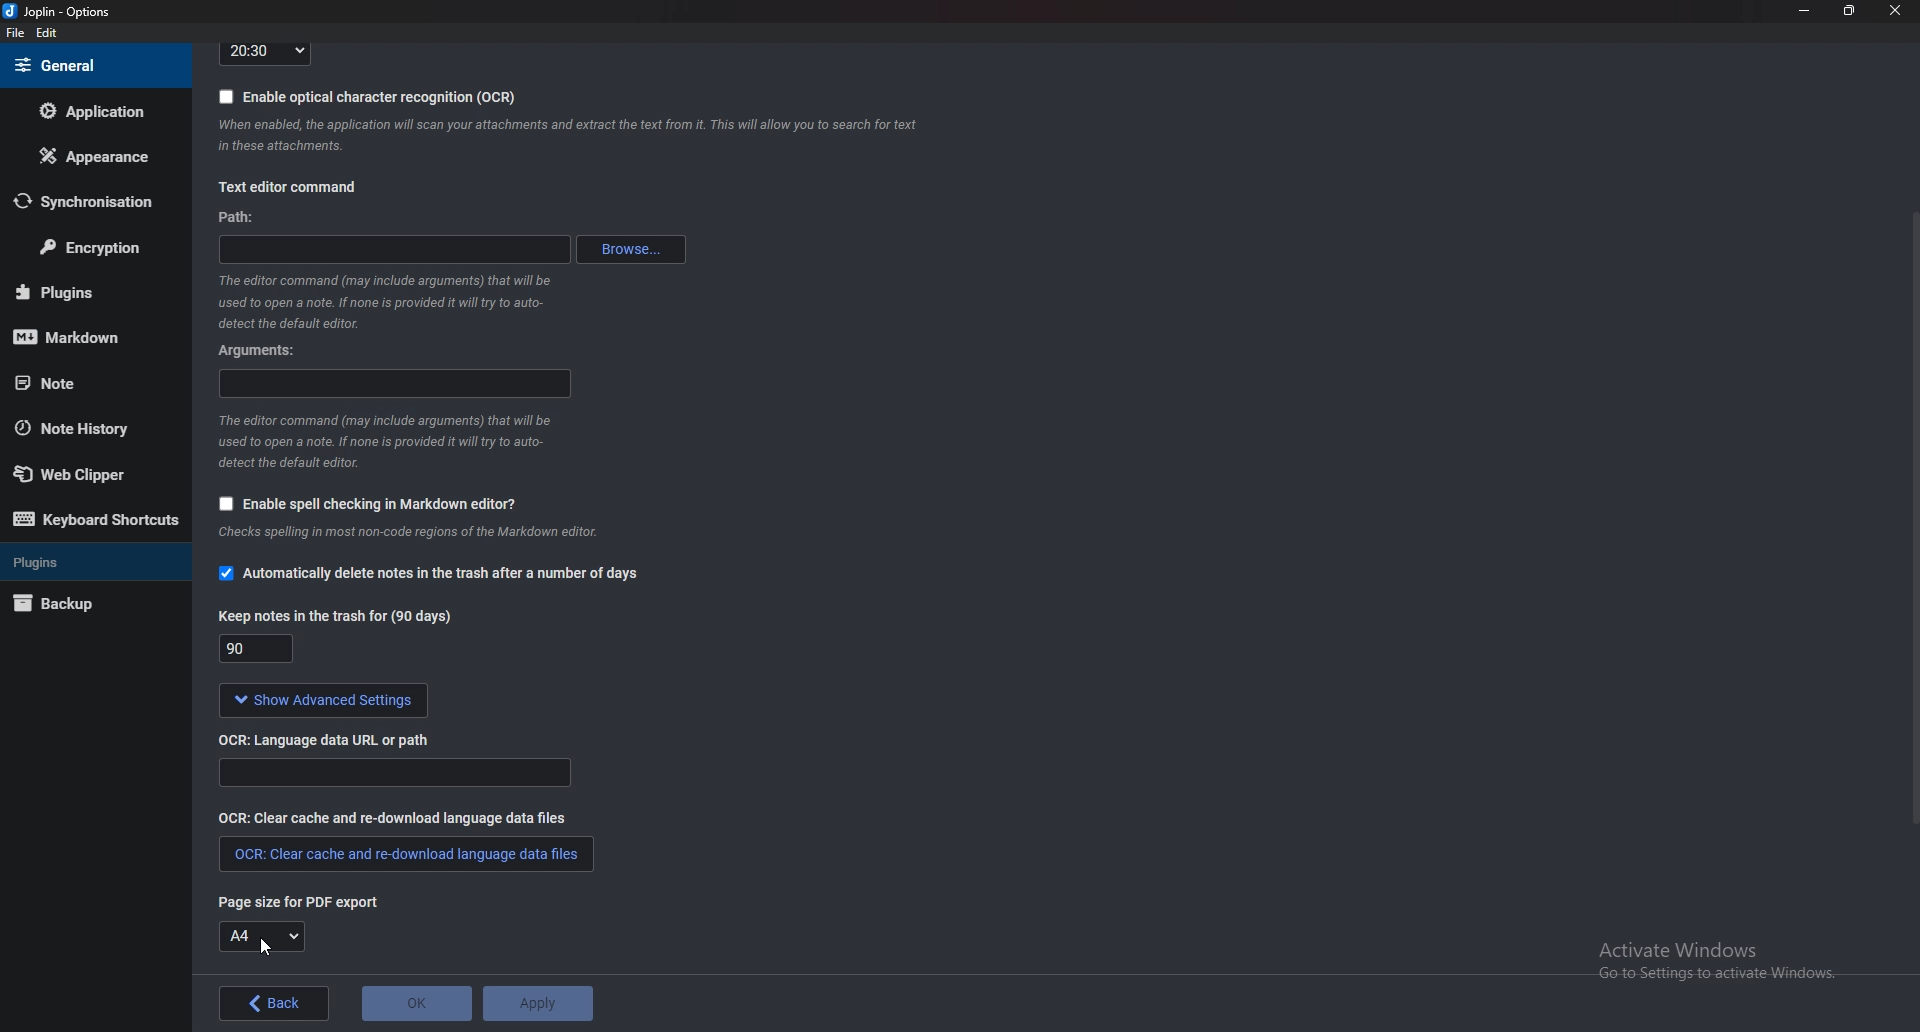 This screenshot has width=1920, height=1032. I want to click on Encryption, so click(92, 249).